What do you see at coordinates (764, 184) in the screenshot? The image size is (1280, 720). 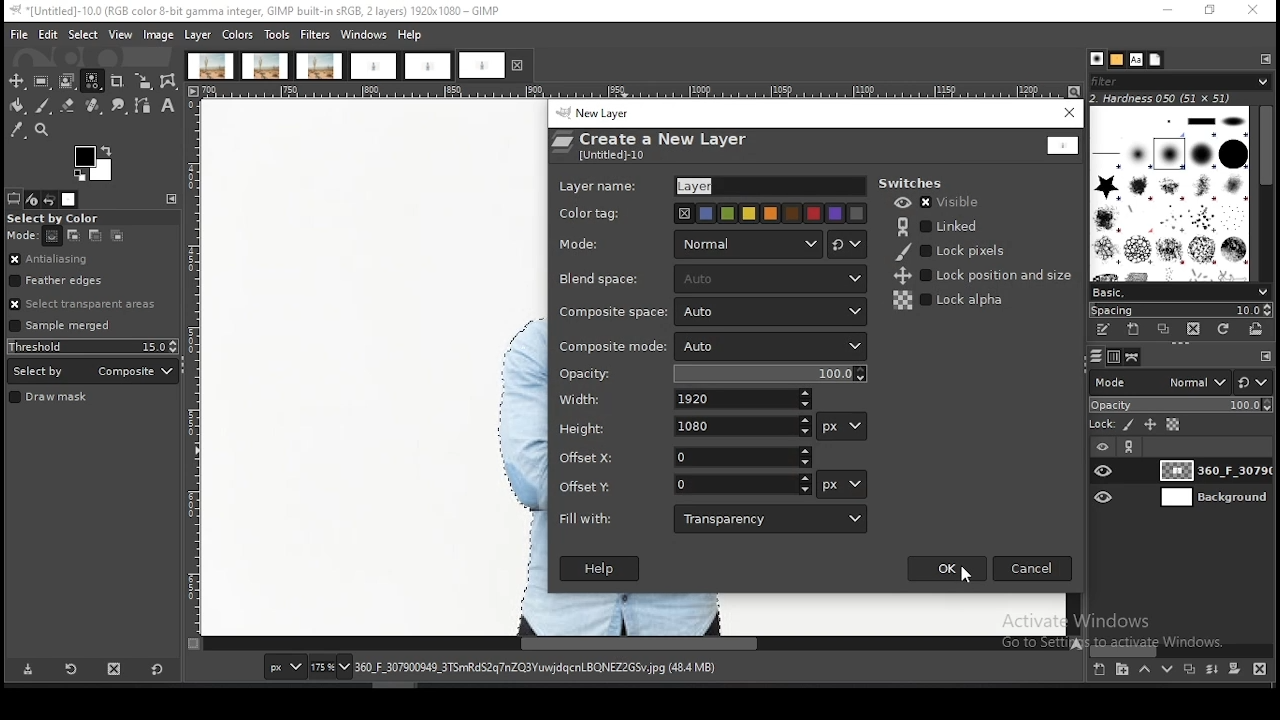 I see `layer name` at bounding box center [764, 184].